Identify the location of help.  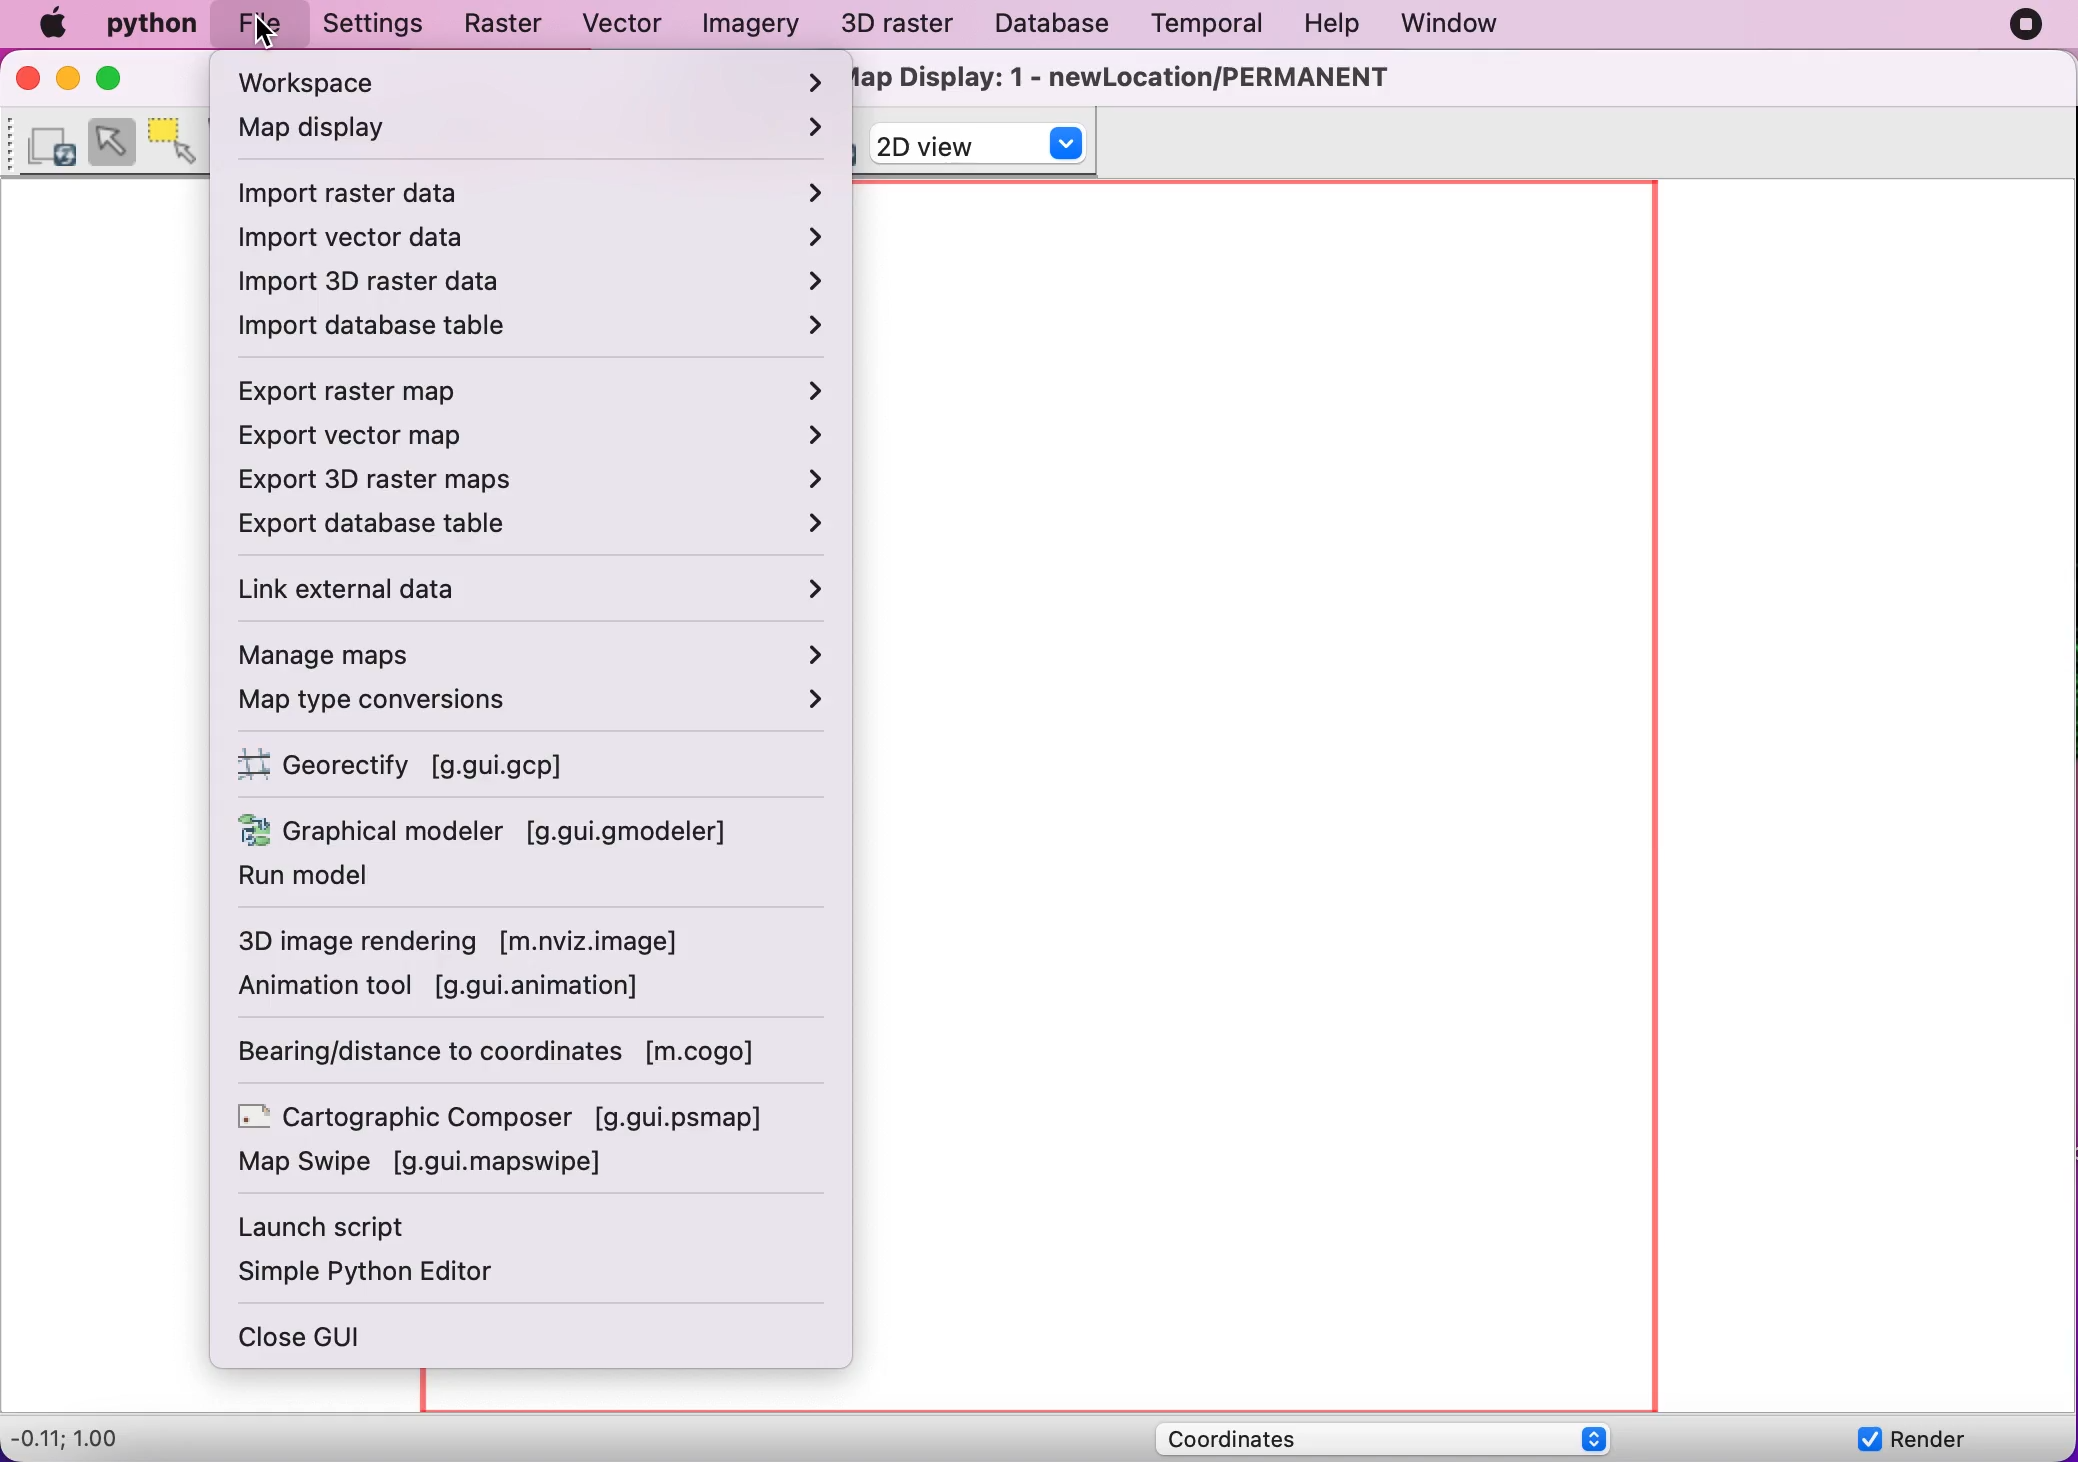
(1342, 22).